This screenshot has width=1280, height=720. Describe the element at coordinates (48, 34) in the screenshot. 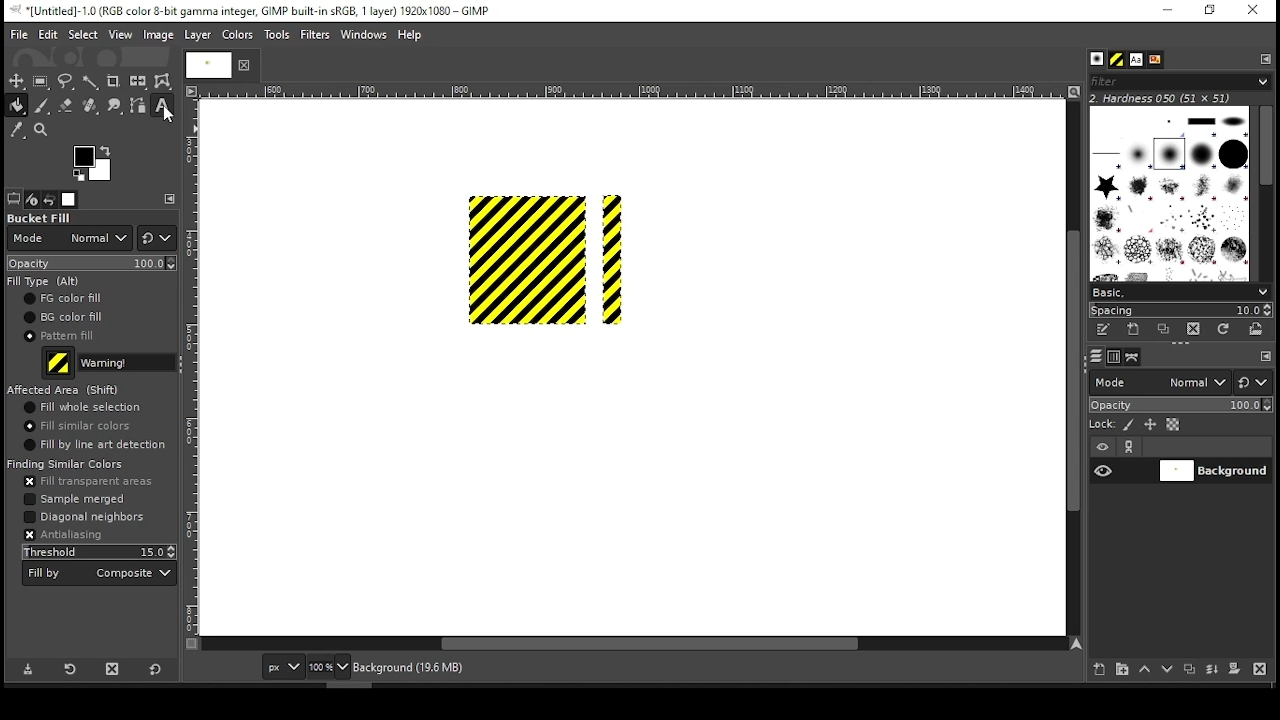

I see `edit` at that location.